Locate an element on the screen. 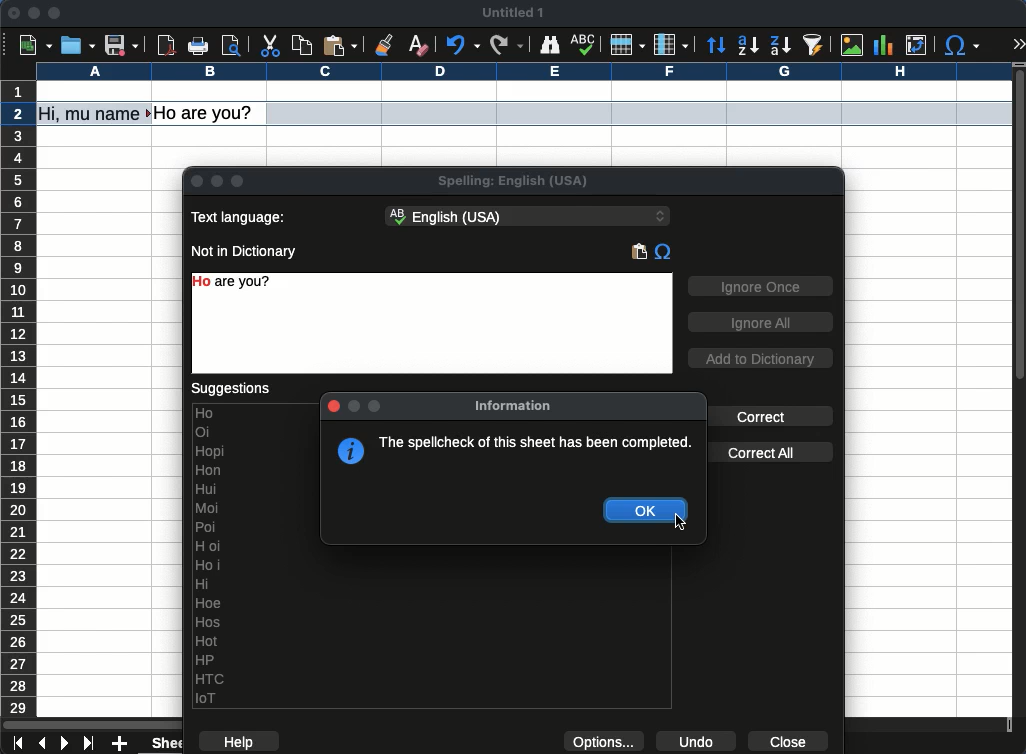 Image resolution: width=1026 pixels, height=754 pixels. add to dictionary is located at coordinates (760, 358).